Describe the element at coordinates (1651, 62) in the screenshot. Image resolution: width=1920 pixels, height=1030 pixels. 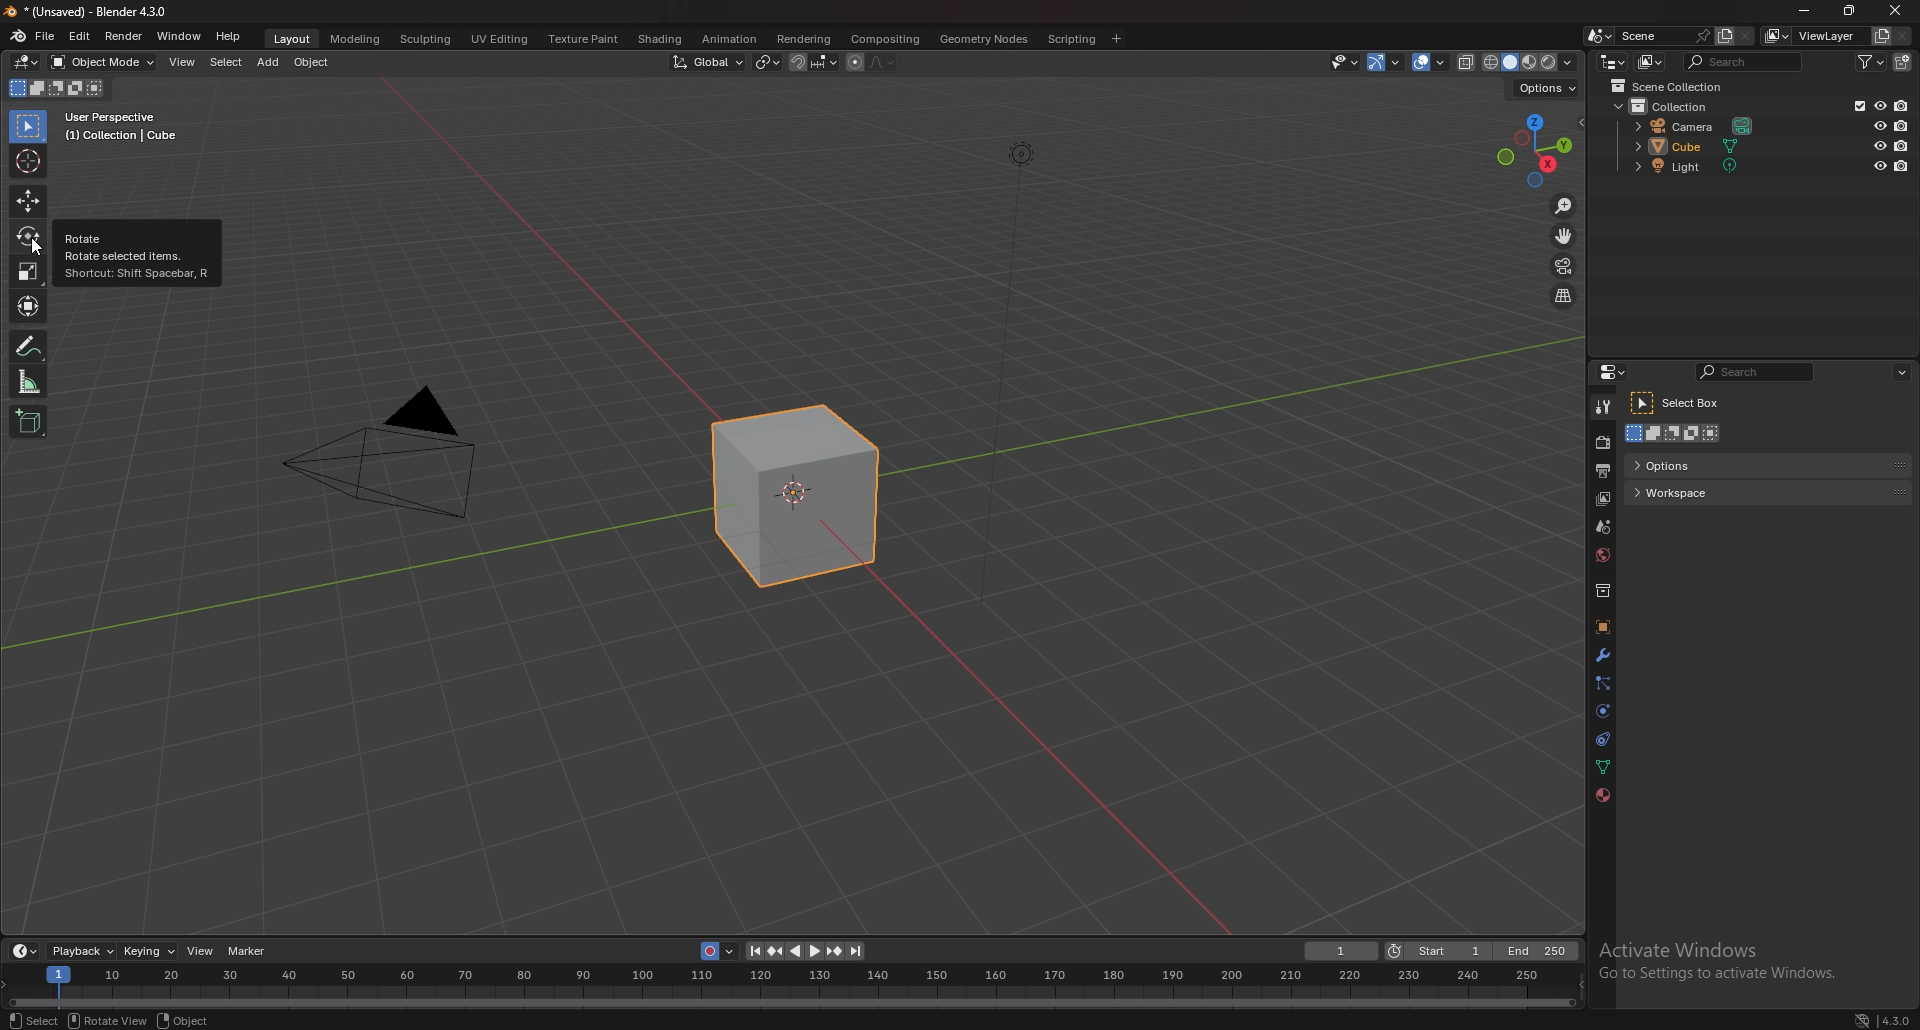
I see `display mode` at that location.